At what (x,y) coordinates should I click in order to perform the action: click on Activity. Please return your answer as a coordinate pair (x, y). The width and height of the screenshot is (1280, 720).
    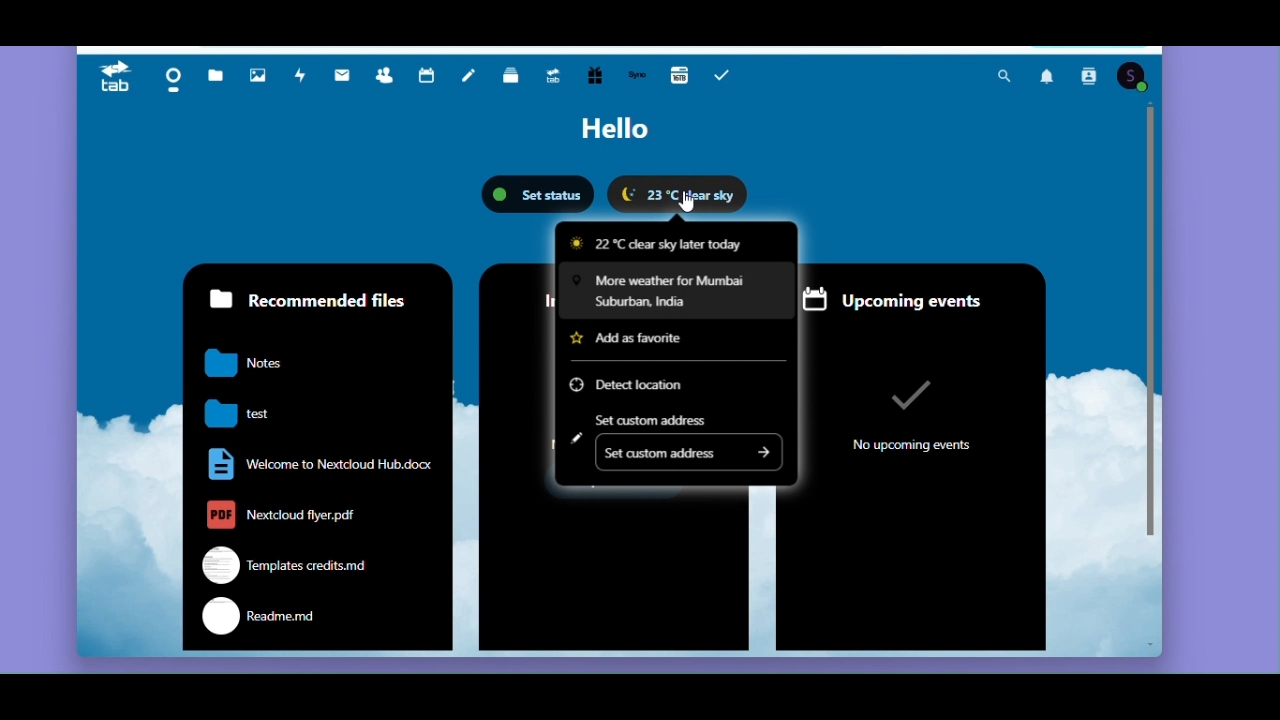
    Looking at the image, I should click on (302, 80).